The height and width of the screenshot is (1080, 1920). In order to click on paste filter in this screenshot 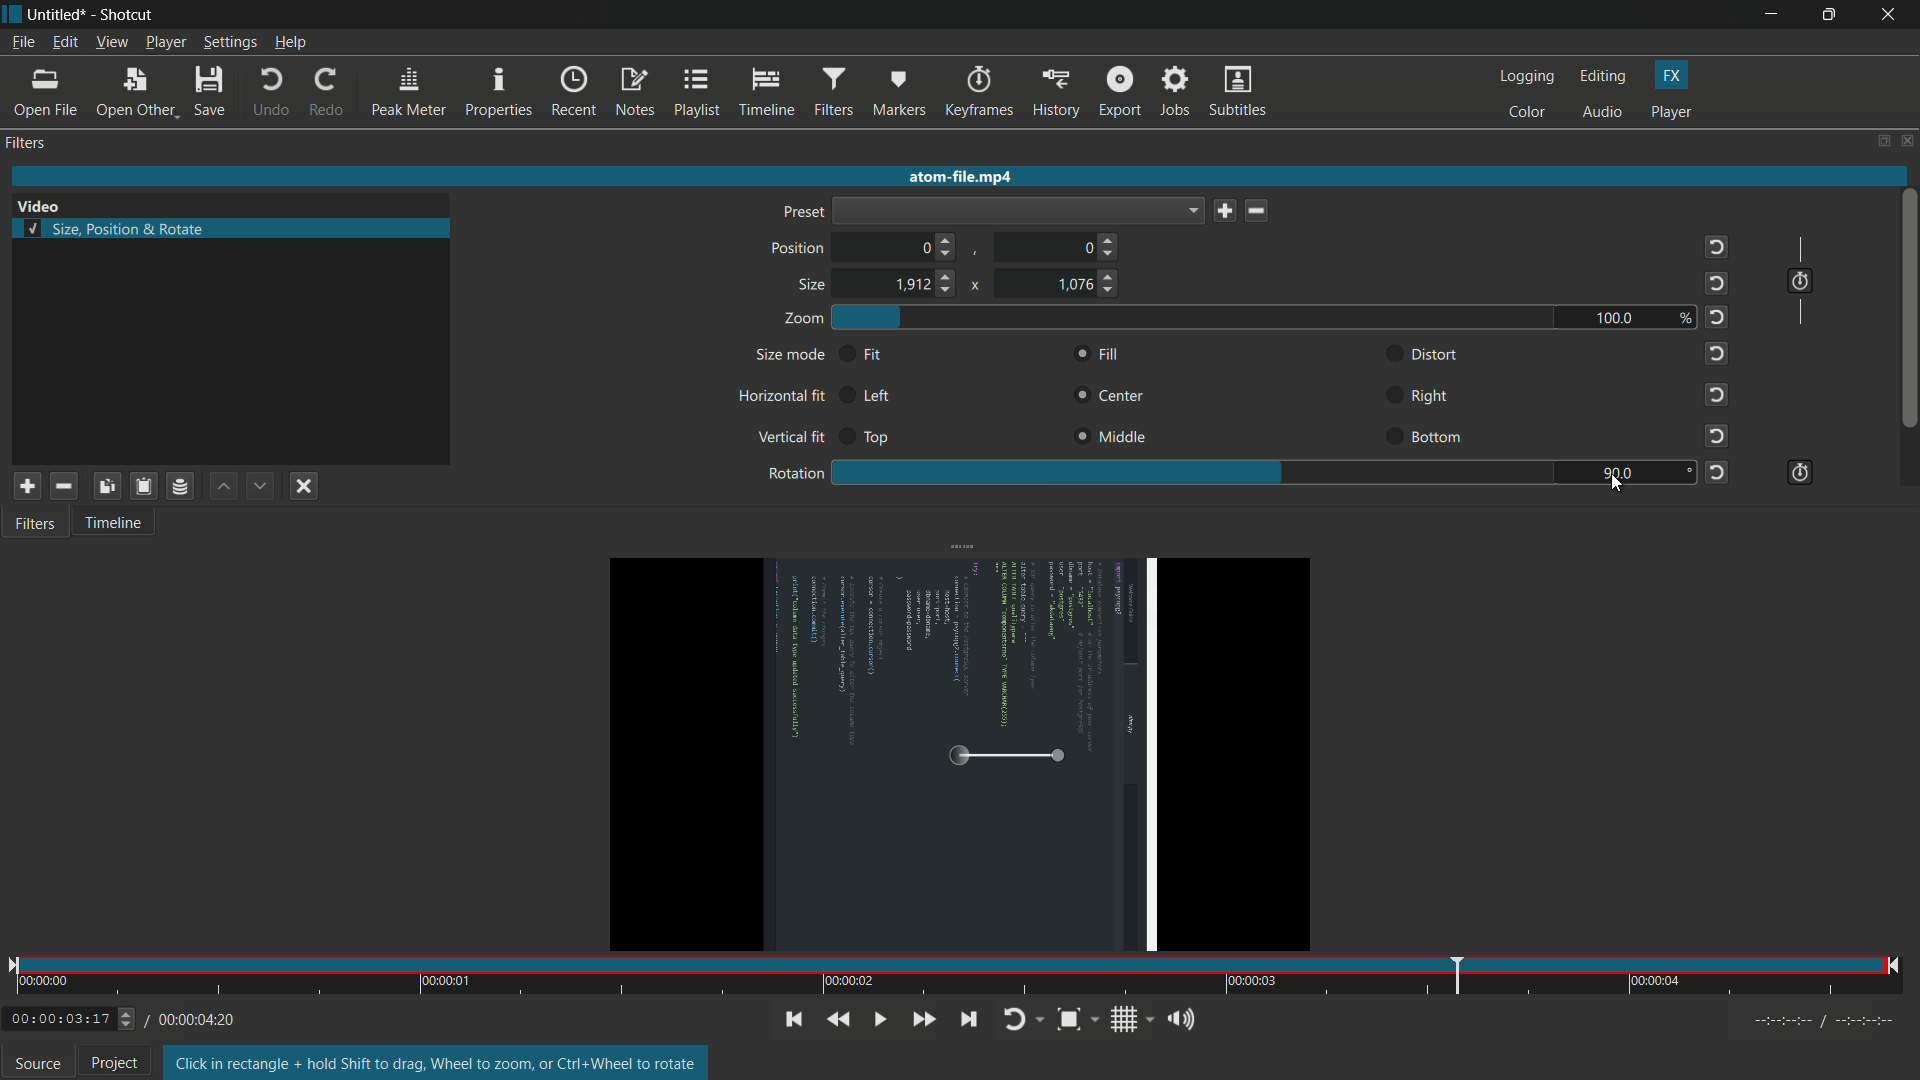, I will do `click(143, 486)`.